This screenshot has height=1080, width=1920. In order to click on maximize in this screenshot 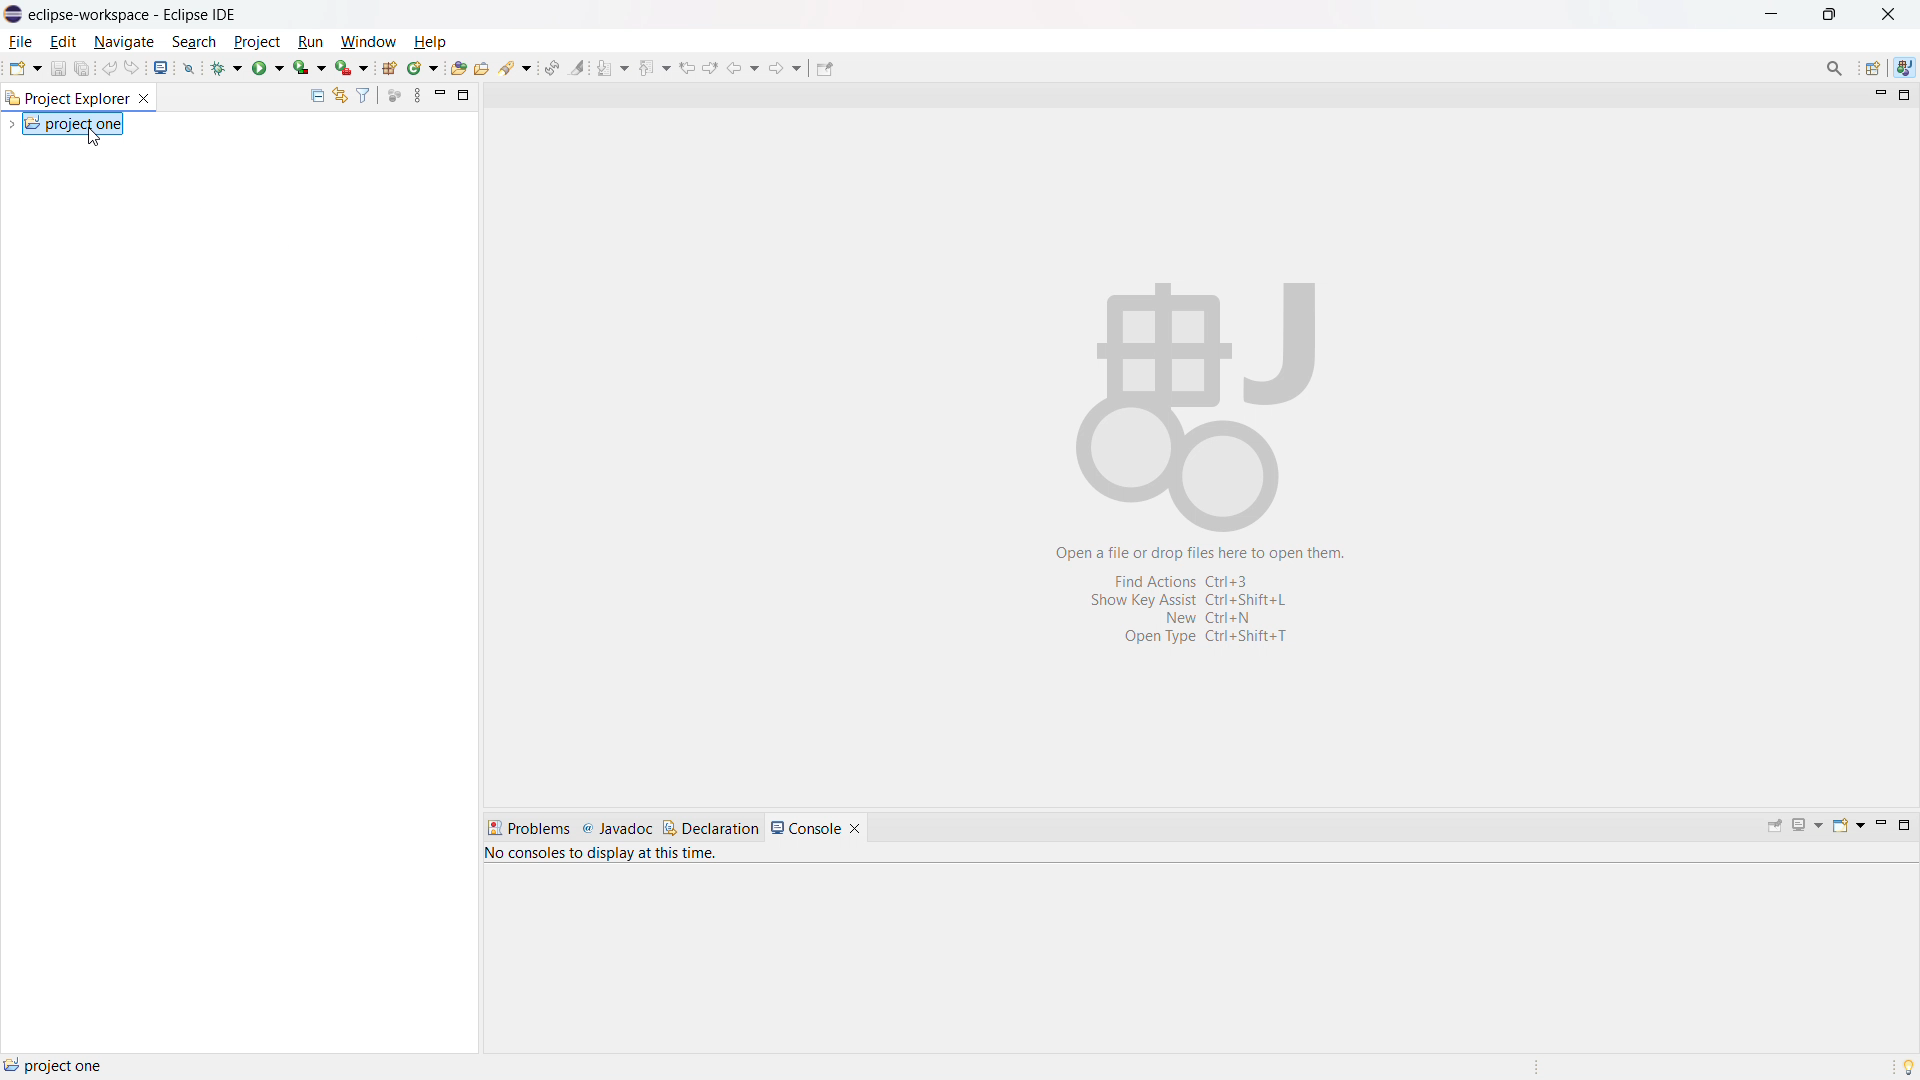, I will do `click(1904, 825)`.